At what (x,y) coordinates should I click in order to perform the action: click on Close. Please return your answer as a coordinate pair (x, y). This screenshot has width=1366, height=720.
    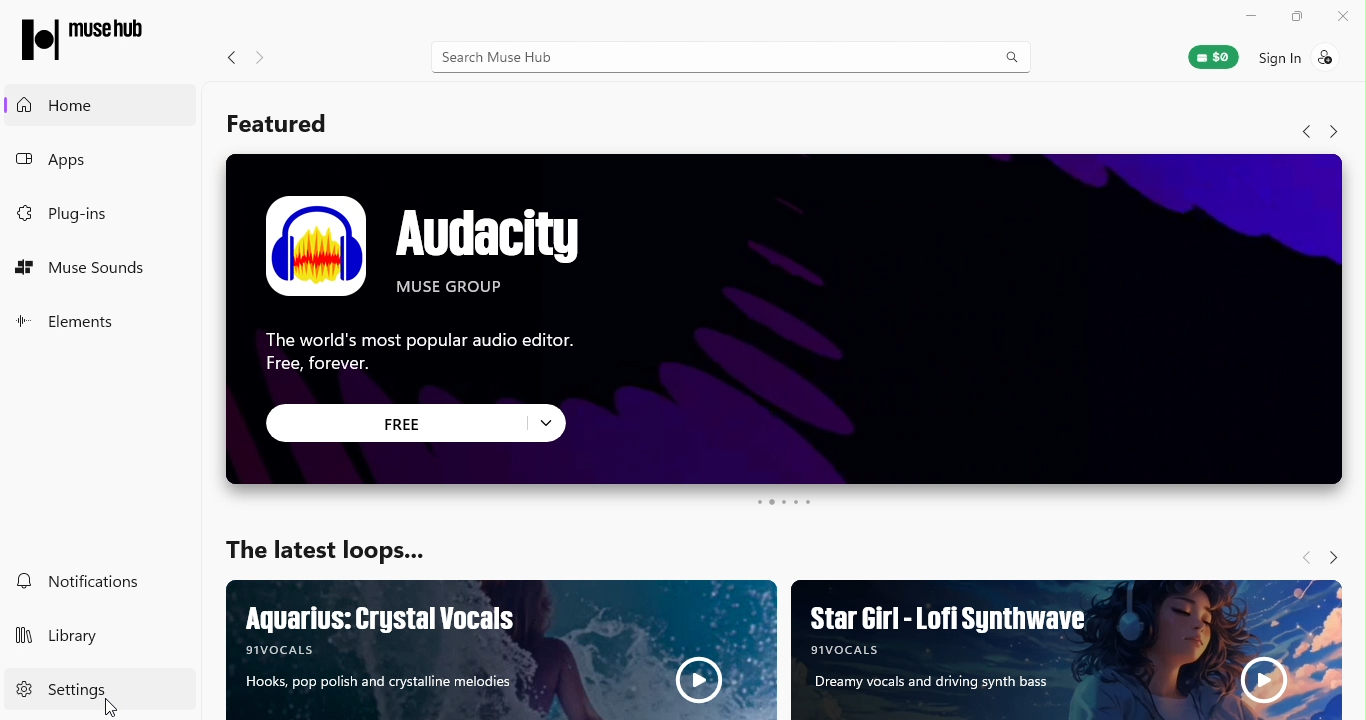
    Looking at the image, I should click on (1343, 19).